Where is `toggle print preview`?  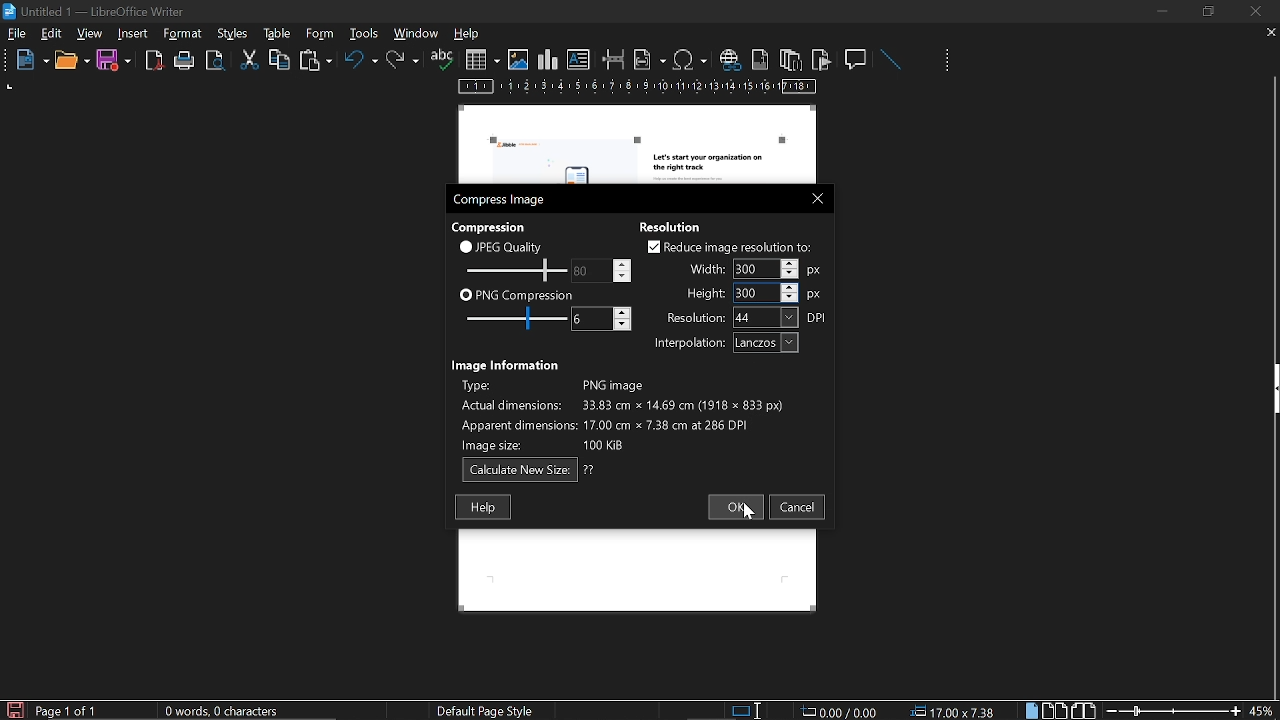 toggle print preview is located at coordinates (218, 61).